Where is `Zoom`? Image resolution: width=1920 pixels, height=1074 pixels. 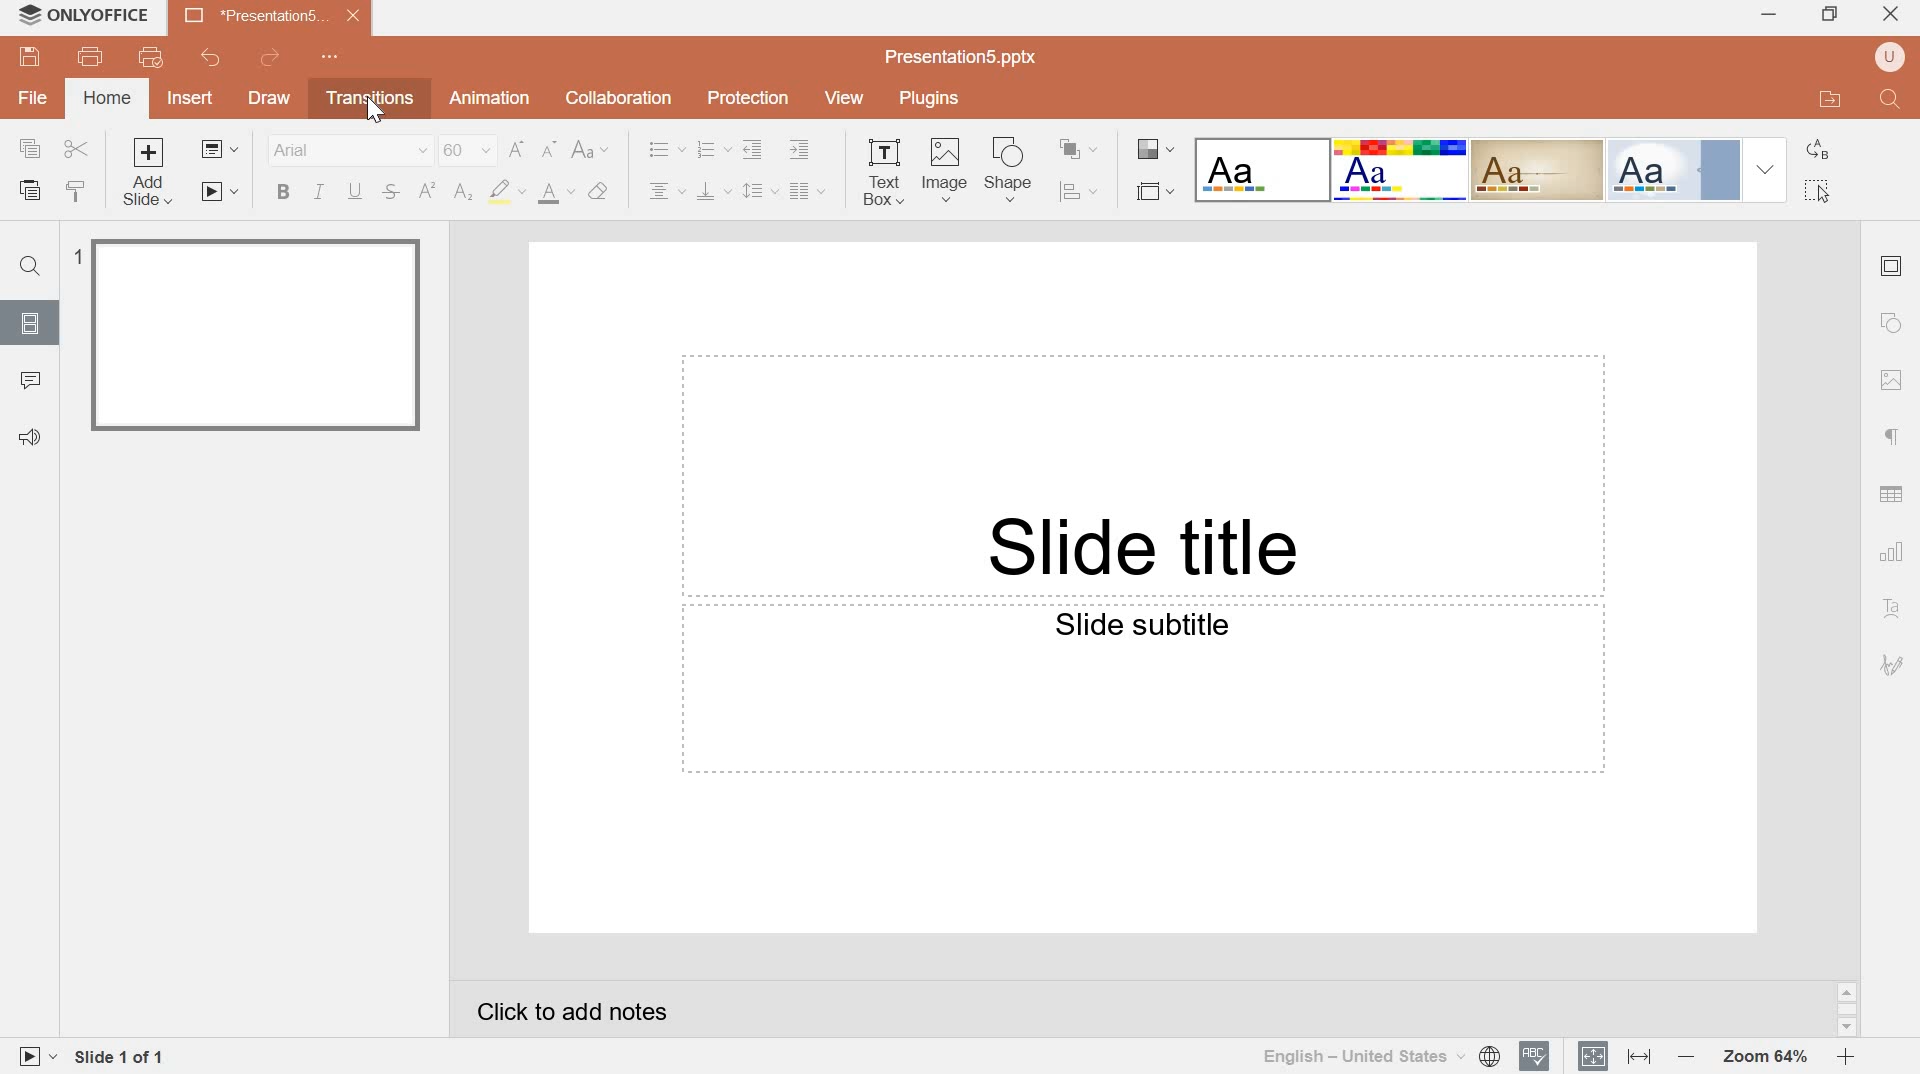
Zoom is located at coordinates (1763, 1058).